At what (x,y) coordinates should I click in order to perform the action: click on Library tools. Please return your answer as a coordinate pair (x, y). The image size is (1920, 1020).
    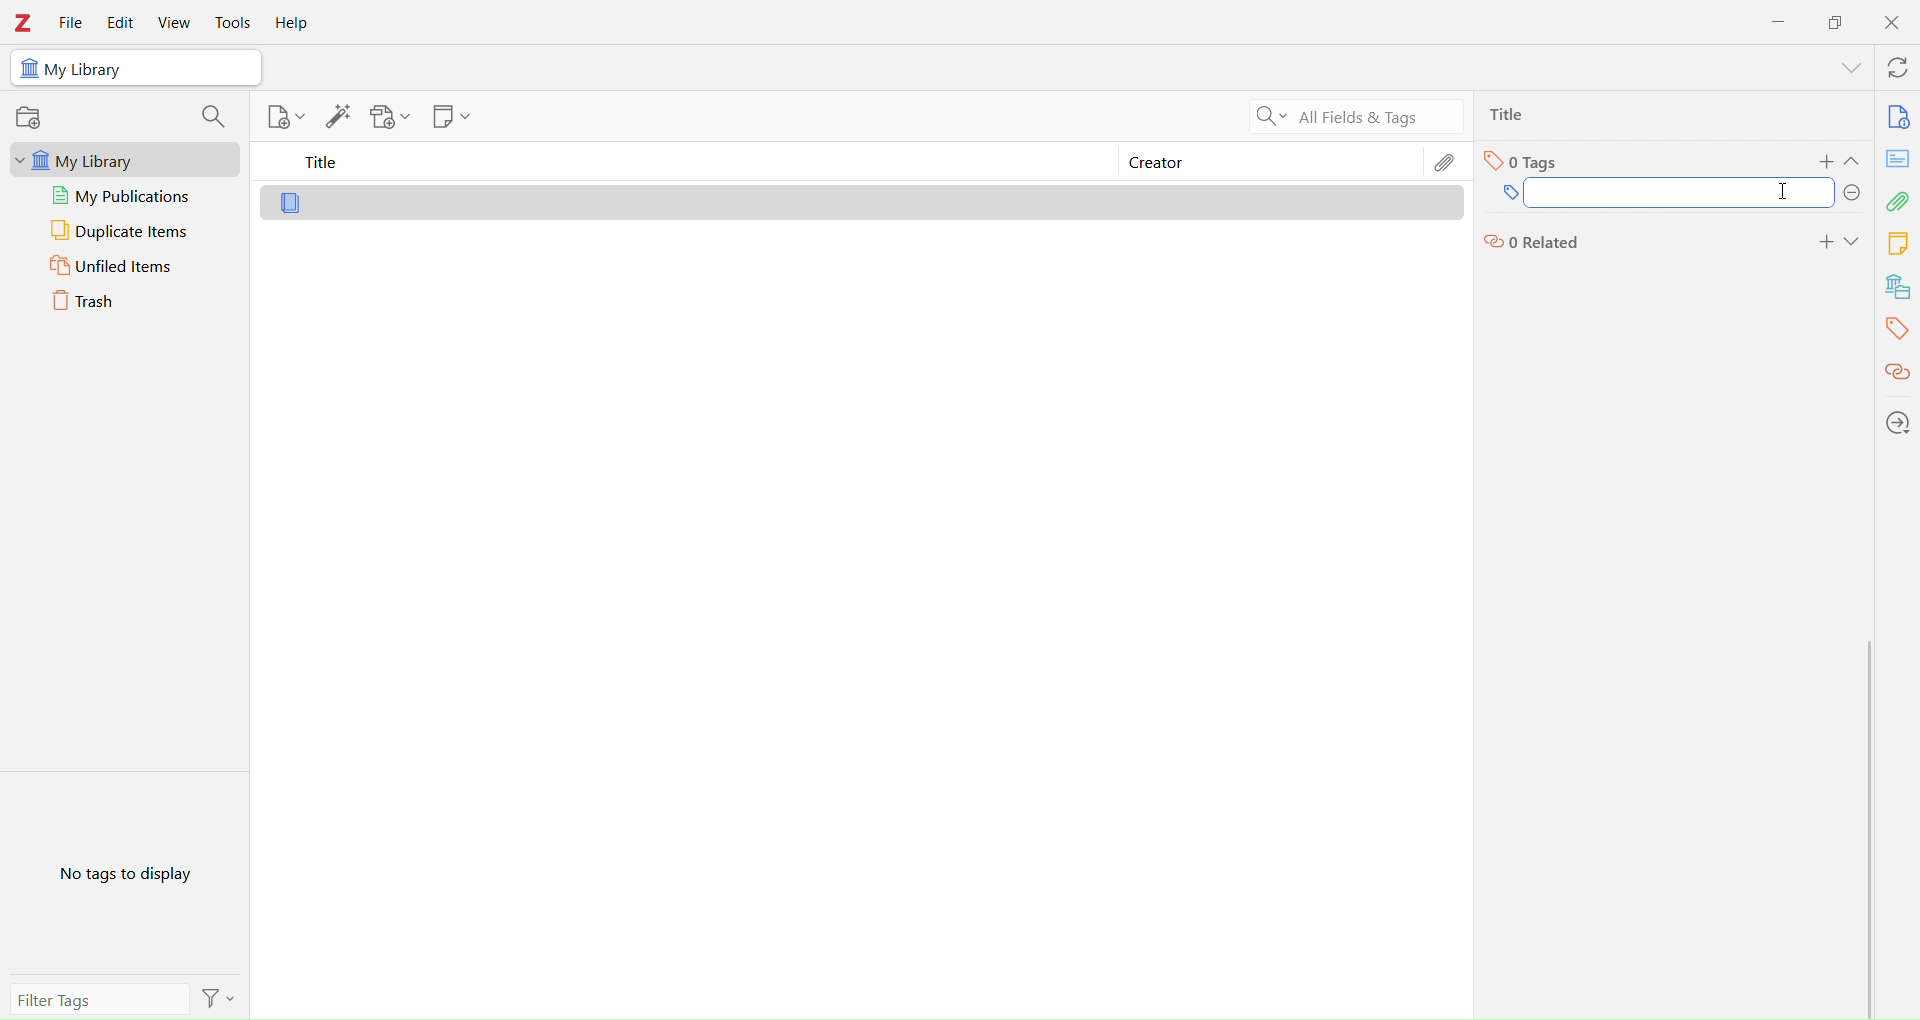
    Looking at the image, I should click on (361, 118).